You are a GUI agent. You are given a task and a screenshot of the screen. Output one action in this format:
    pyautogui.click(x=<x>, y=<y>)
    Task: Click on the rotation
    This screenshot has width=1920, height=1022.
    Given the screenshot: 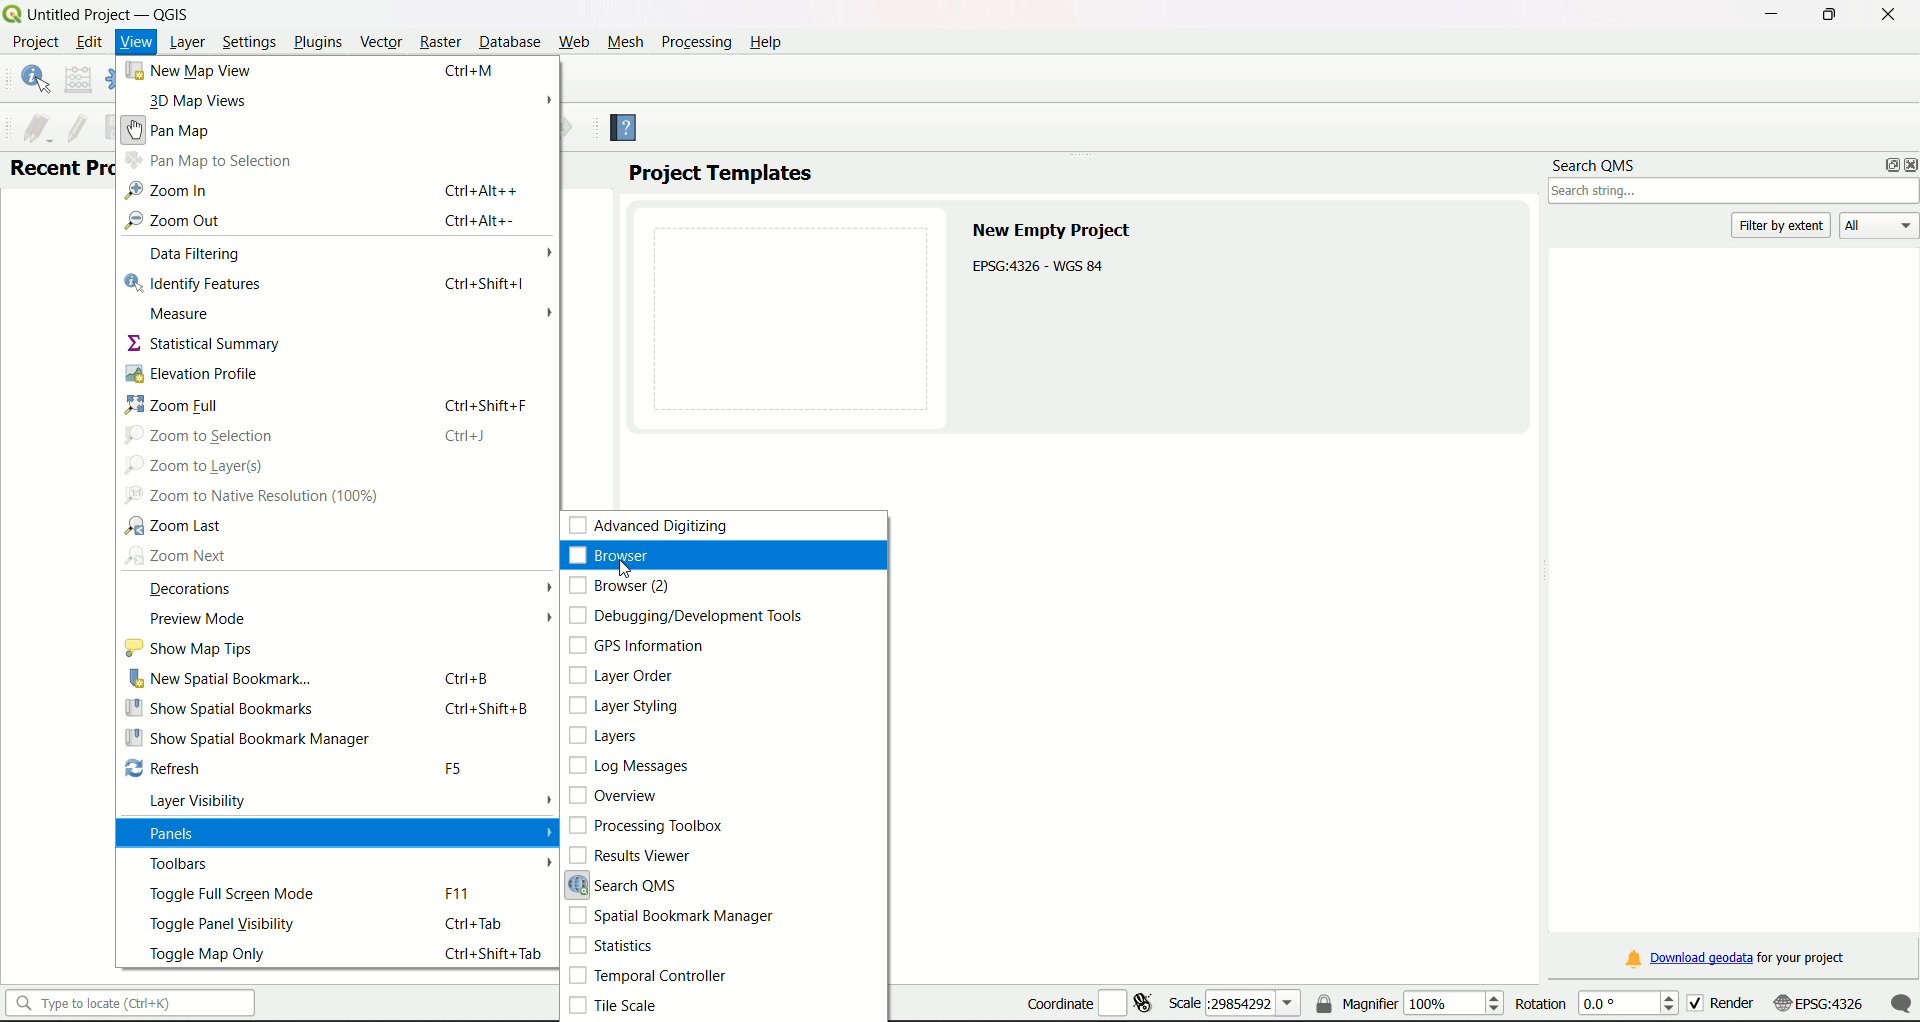 What is the action you would take?
    pyautogui.click(x=1599, y=1003)
    